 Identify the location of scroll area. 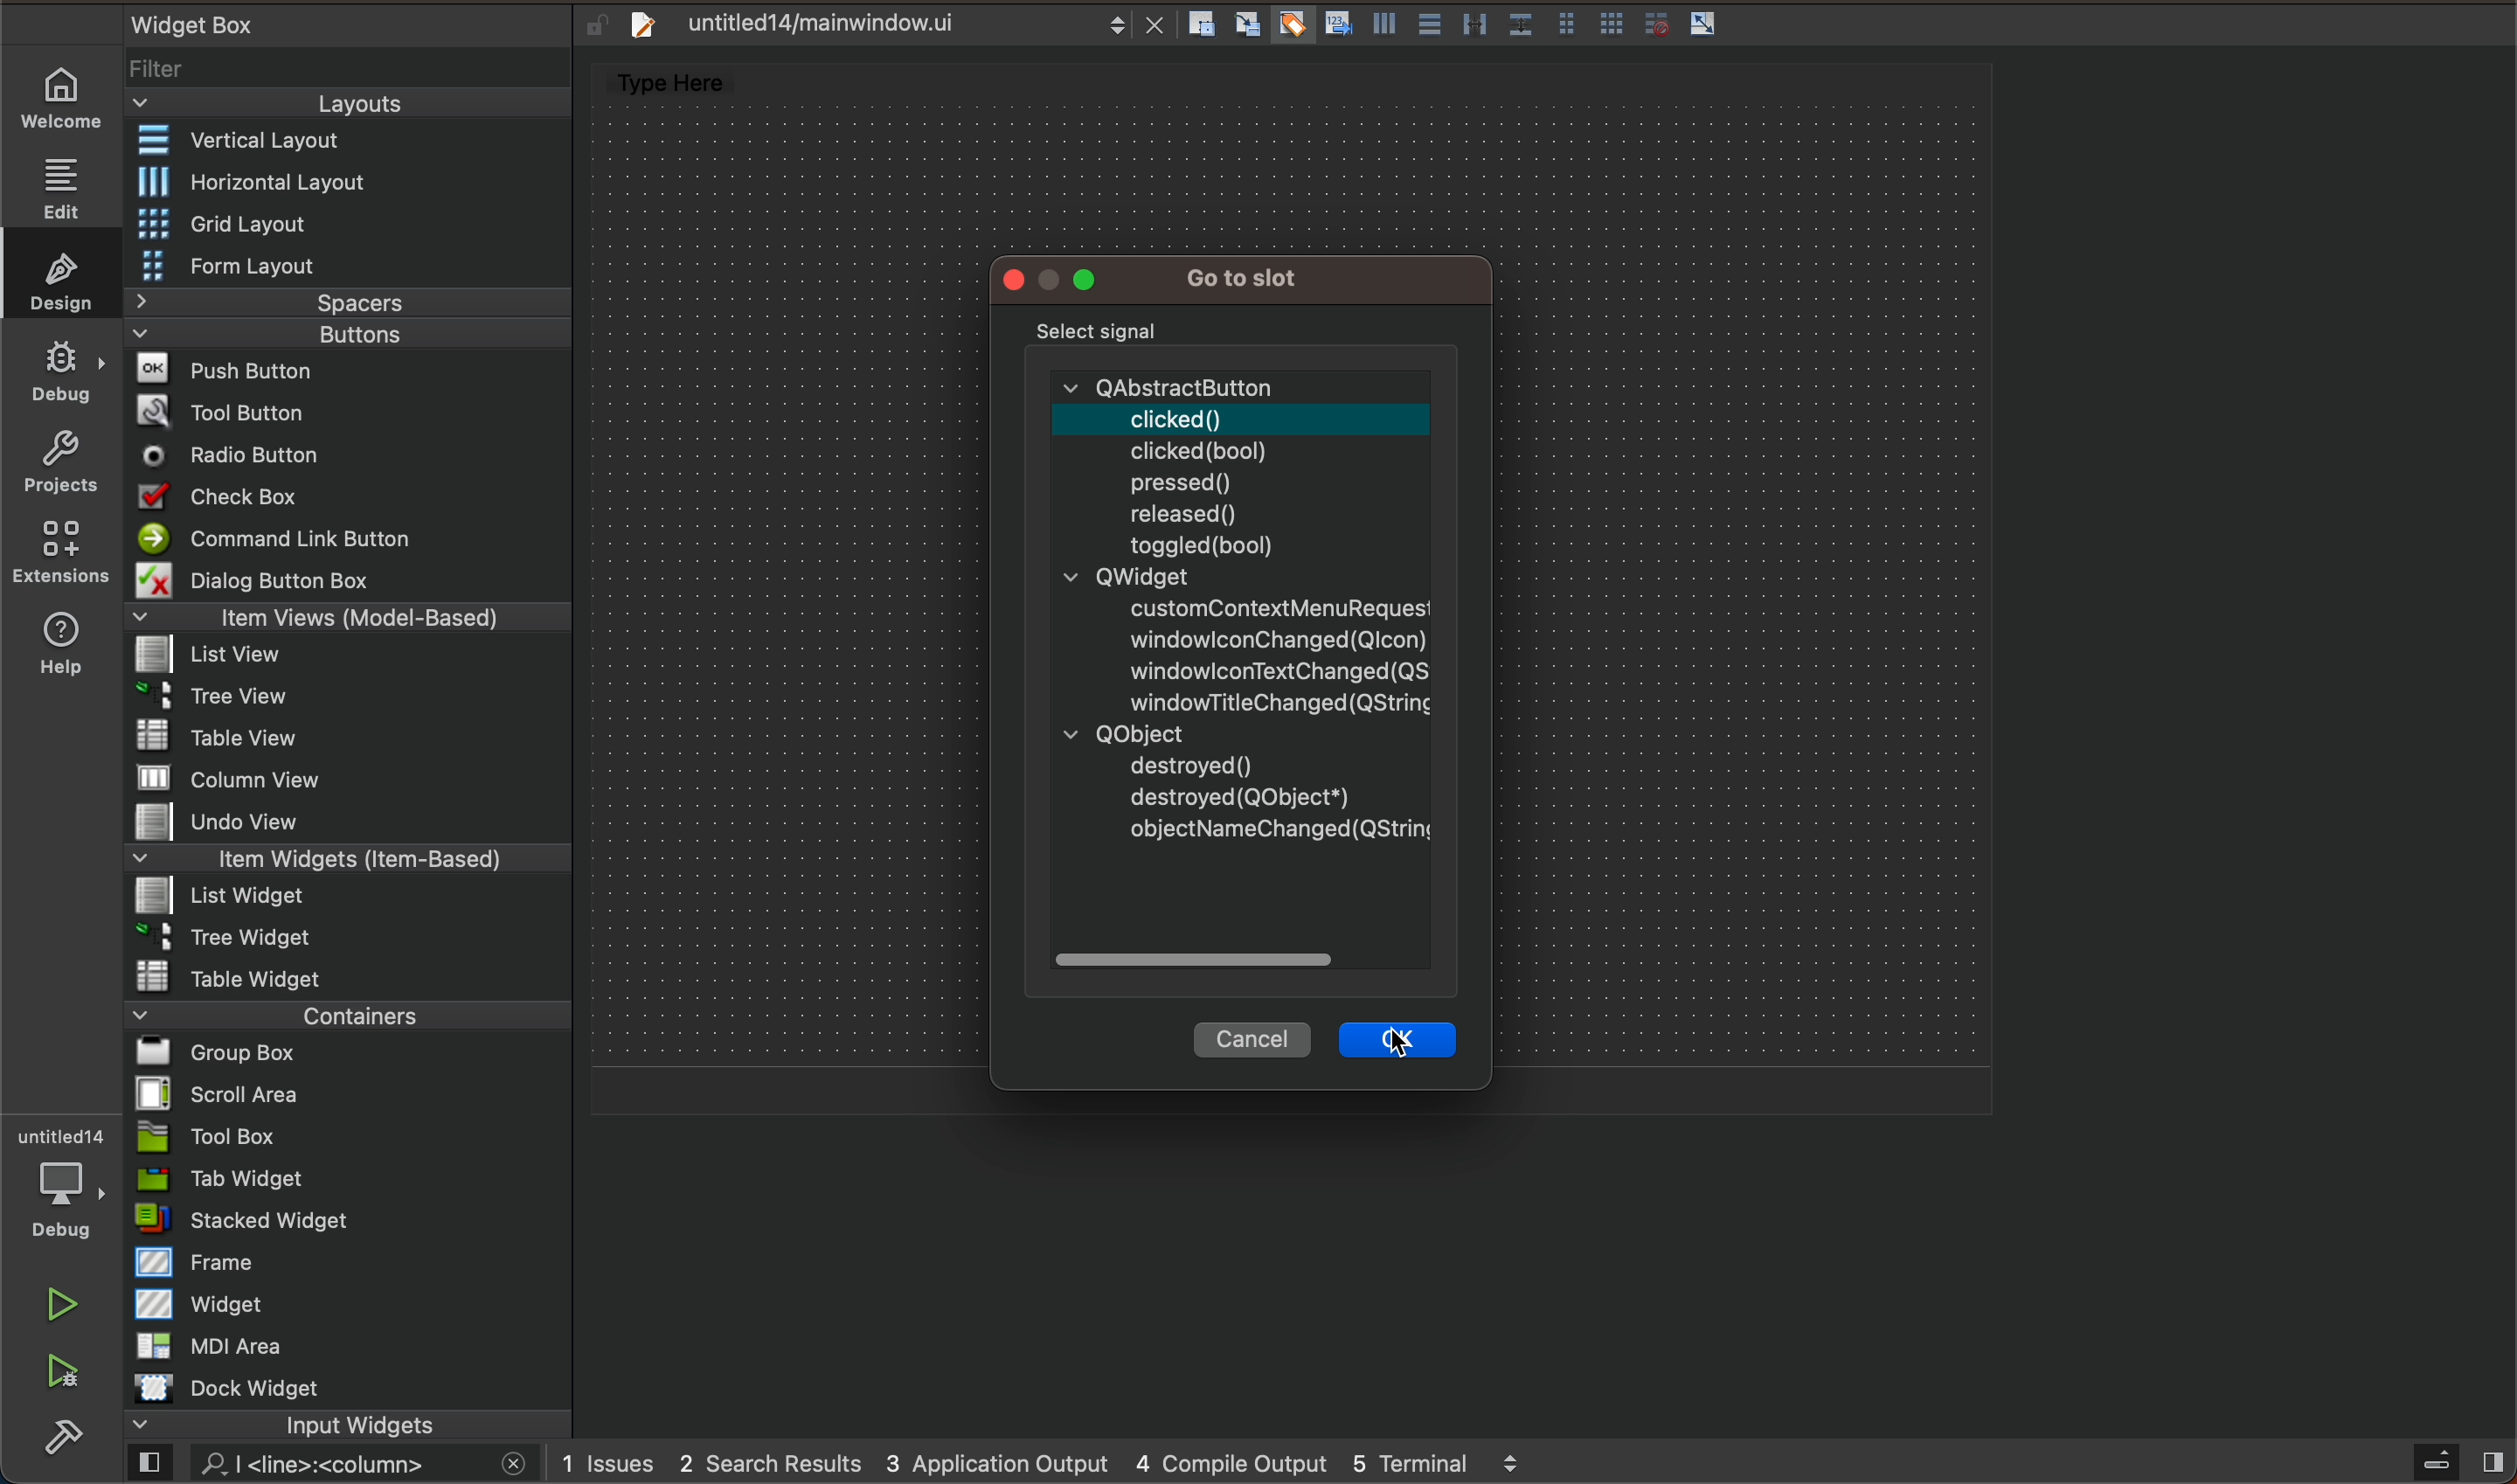
(348, 1096).